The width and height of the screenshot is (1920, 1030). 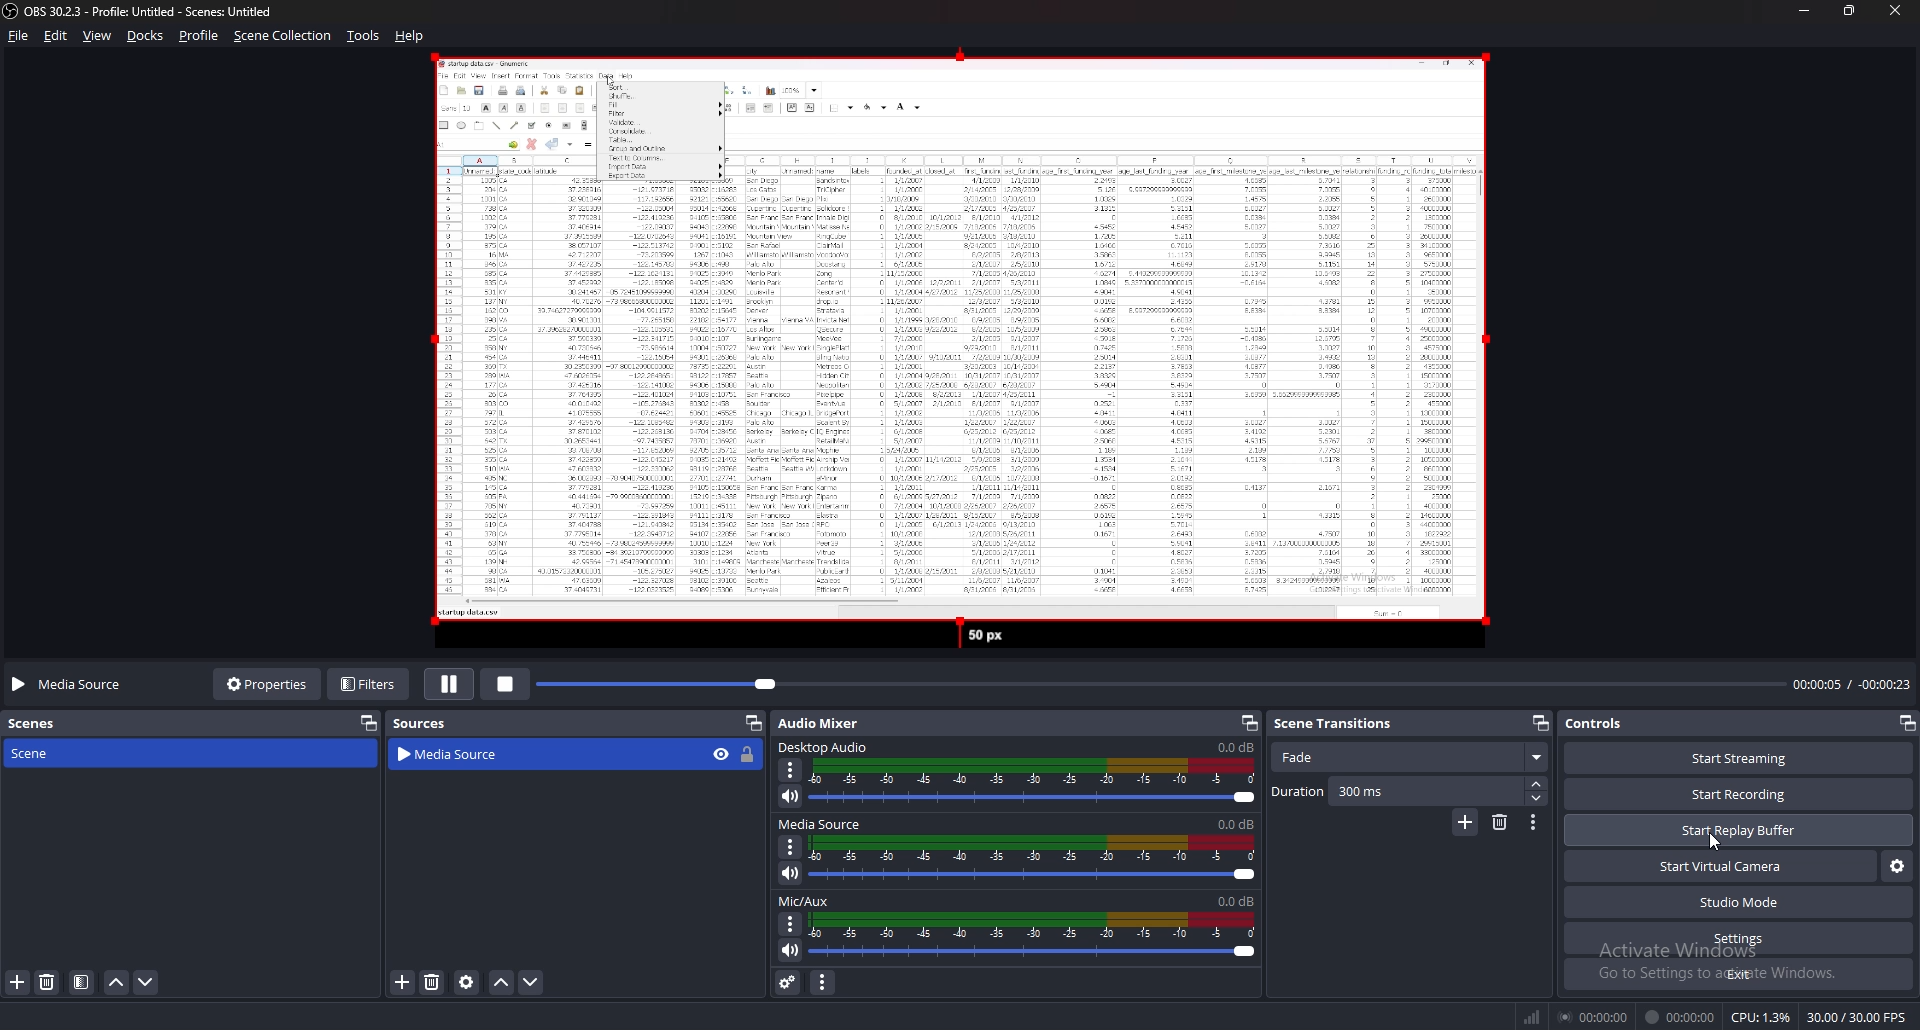 I want to click on media source, so click(x=72, y=685).